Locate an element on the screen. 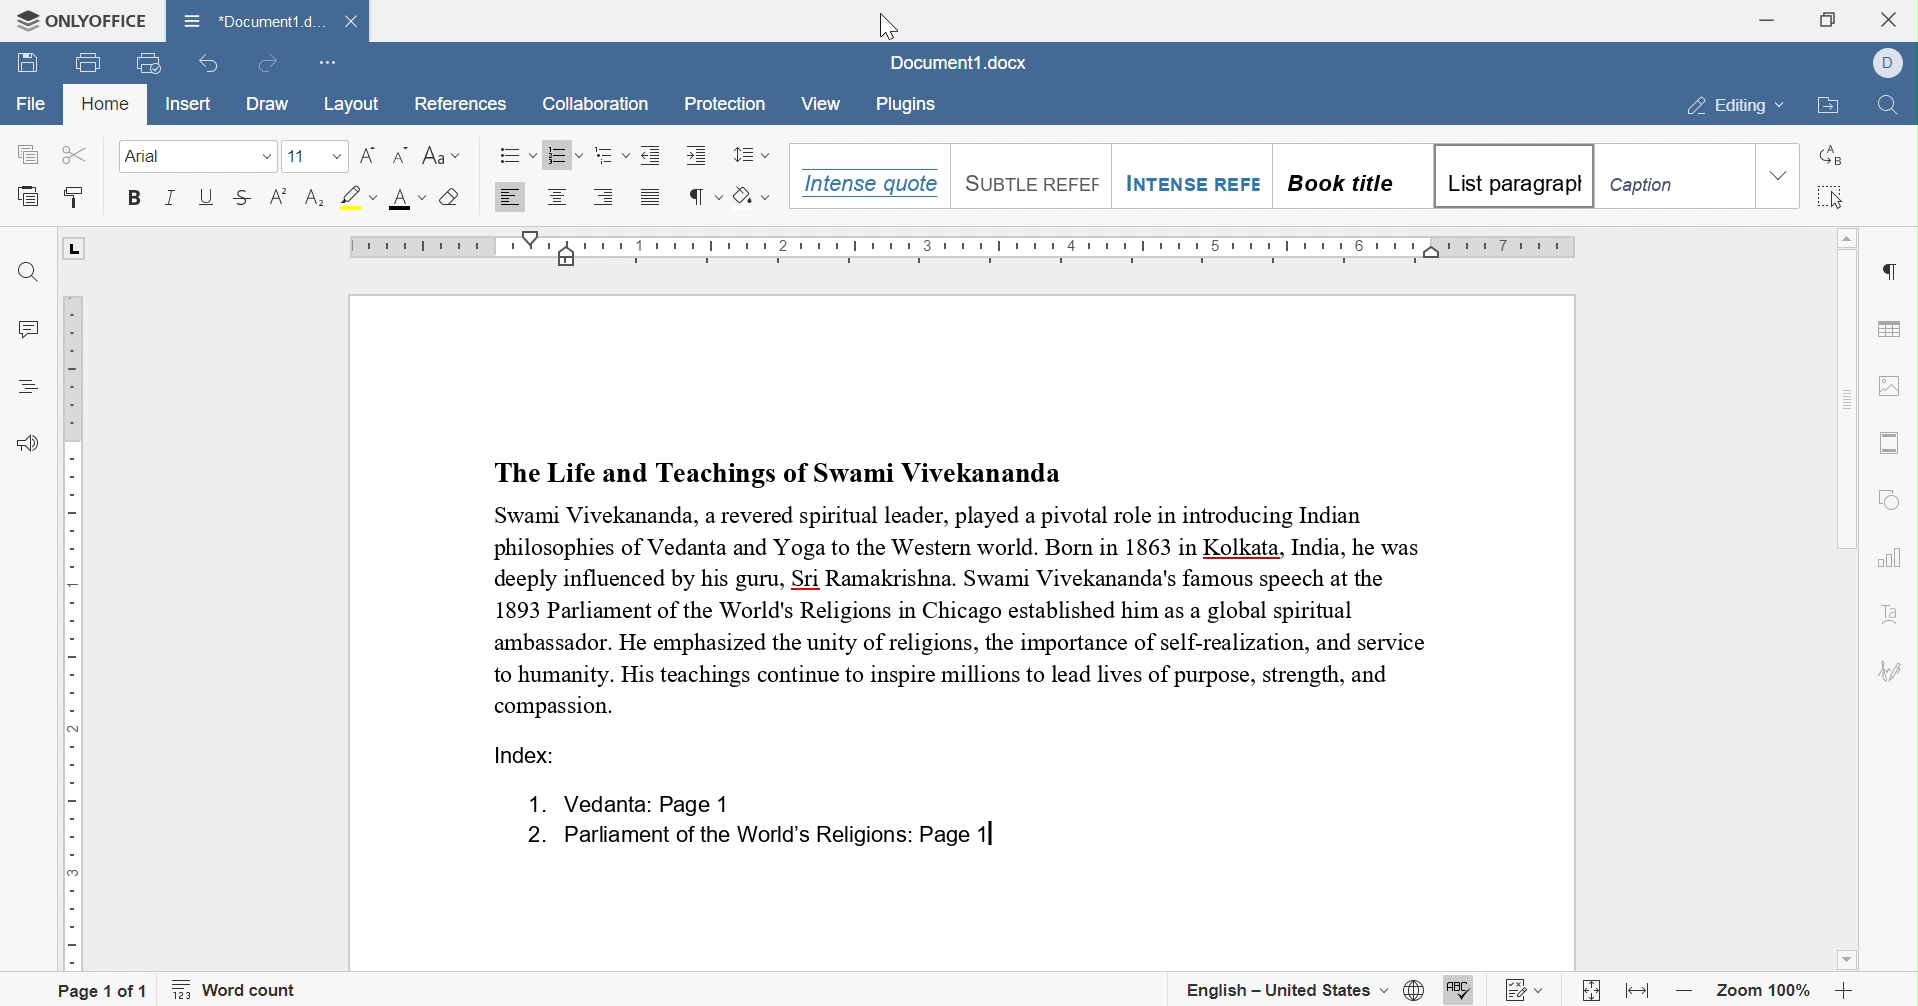 The image size is (1918, 1006). intense quote is located at coordinates (870, 179).